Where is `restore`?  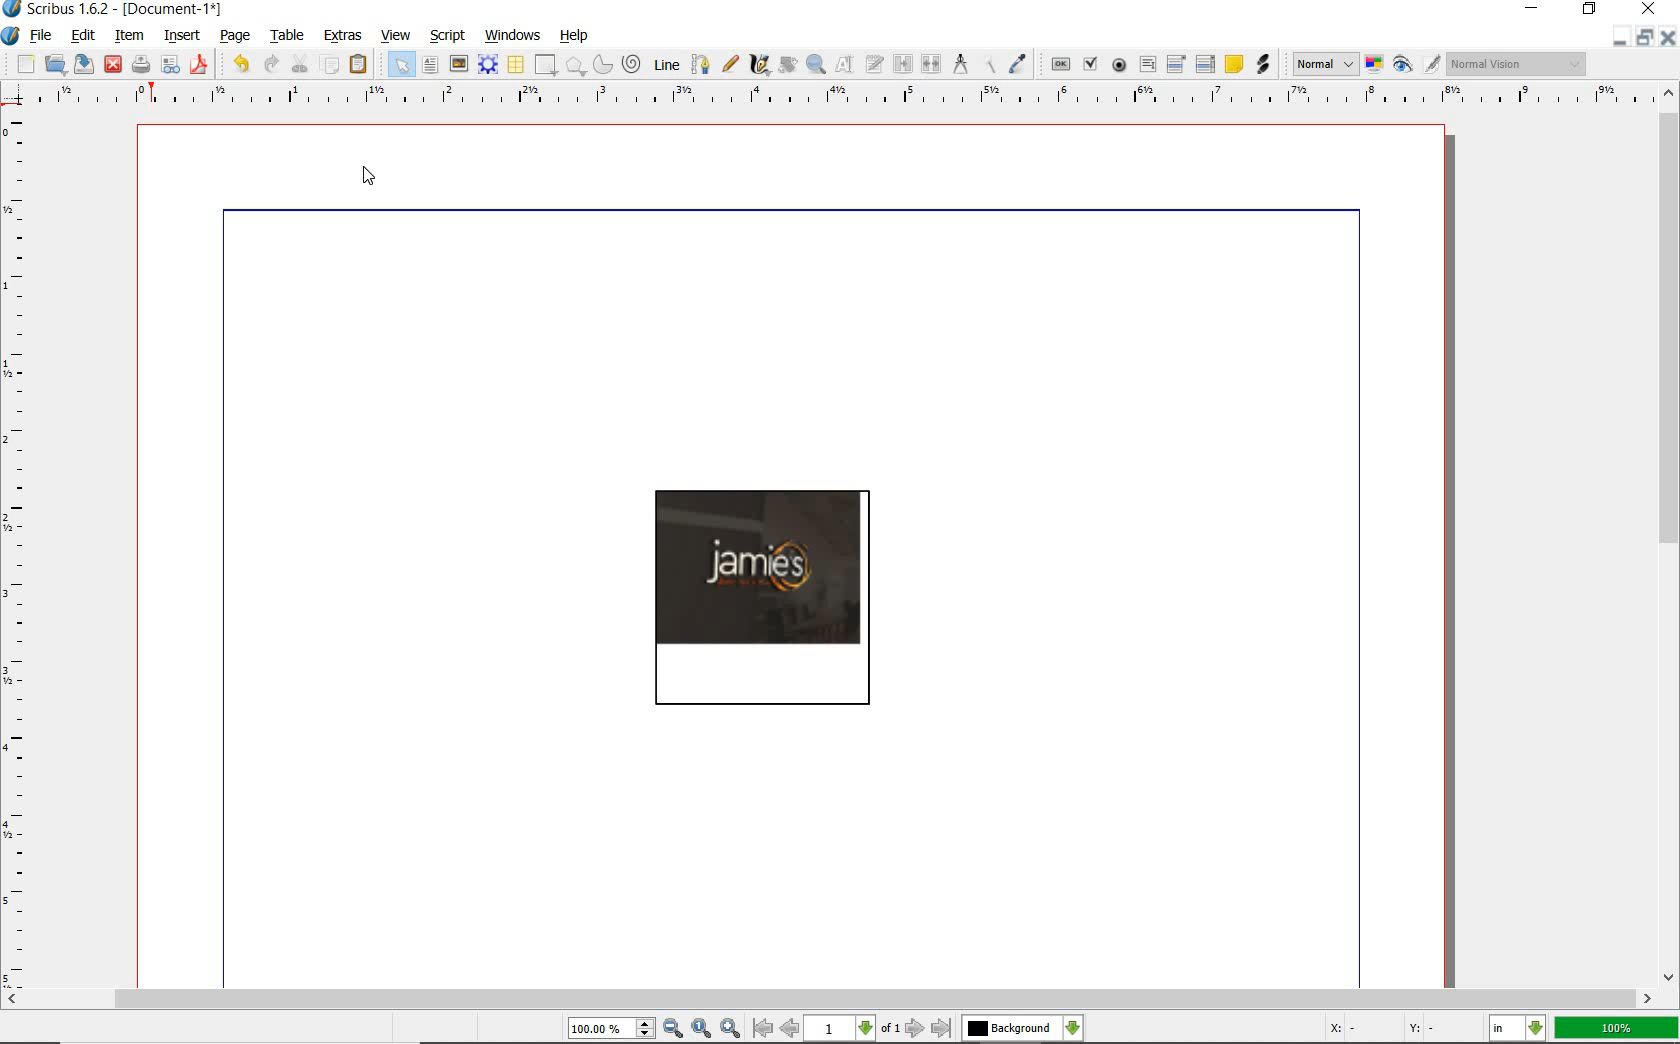
restore is located at coordinates (1592, 10).